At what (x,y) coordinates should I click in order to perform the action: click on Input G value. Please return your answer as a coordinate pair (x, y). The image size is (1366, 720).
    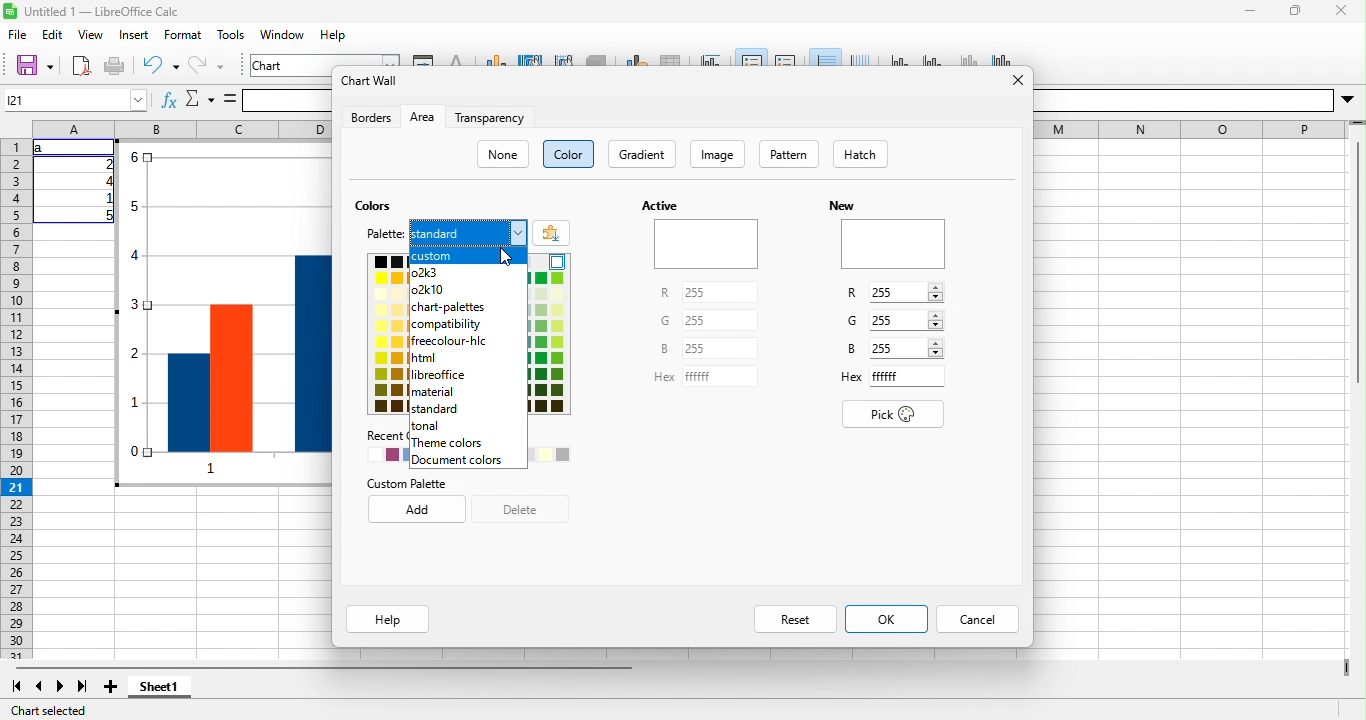
    Looking at the image, I should click on (897, 320).